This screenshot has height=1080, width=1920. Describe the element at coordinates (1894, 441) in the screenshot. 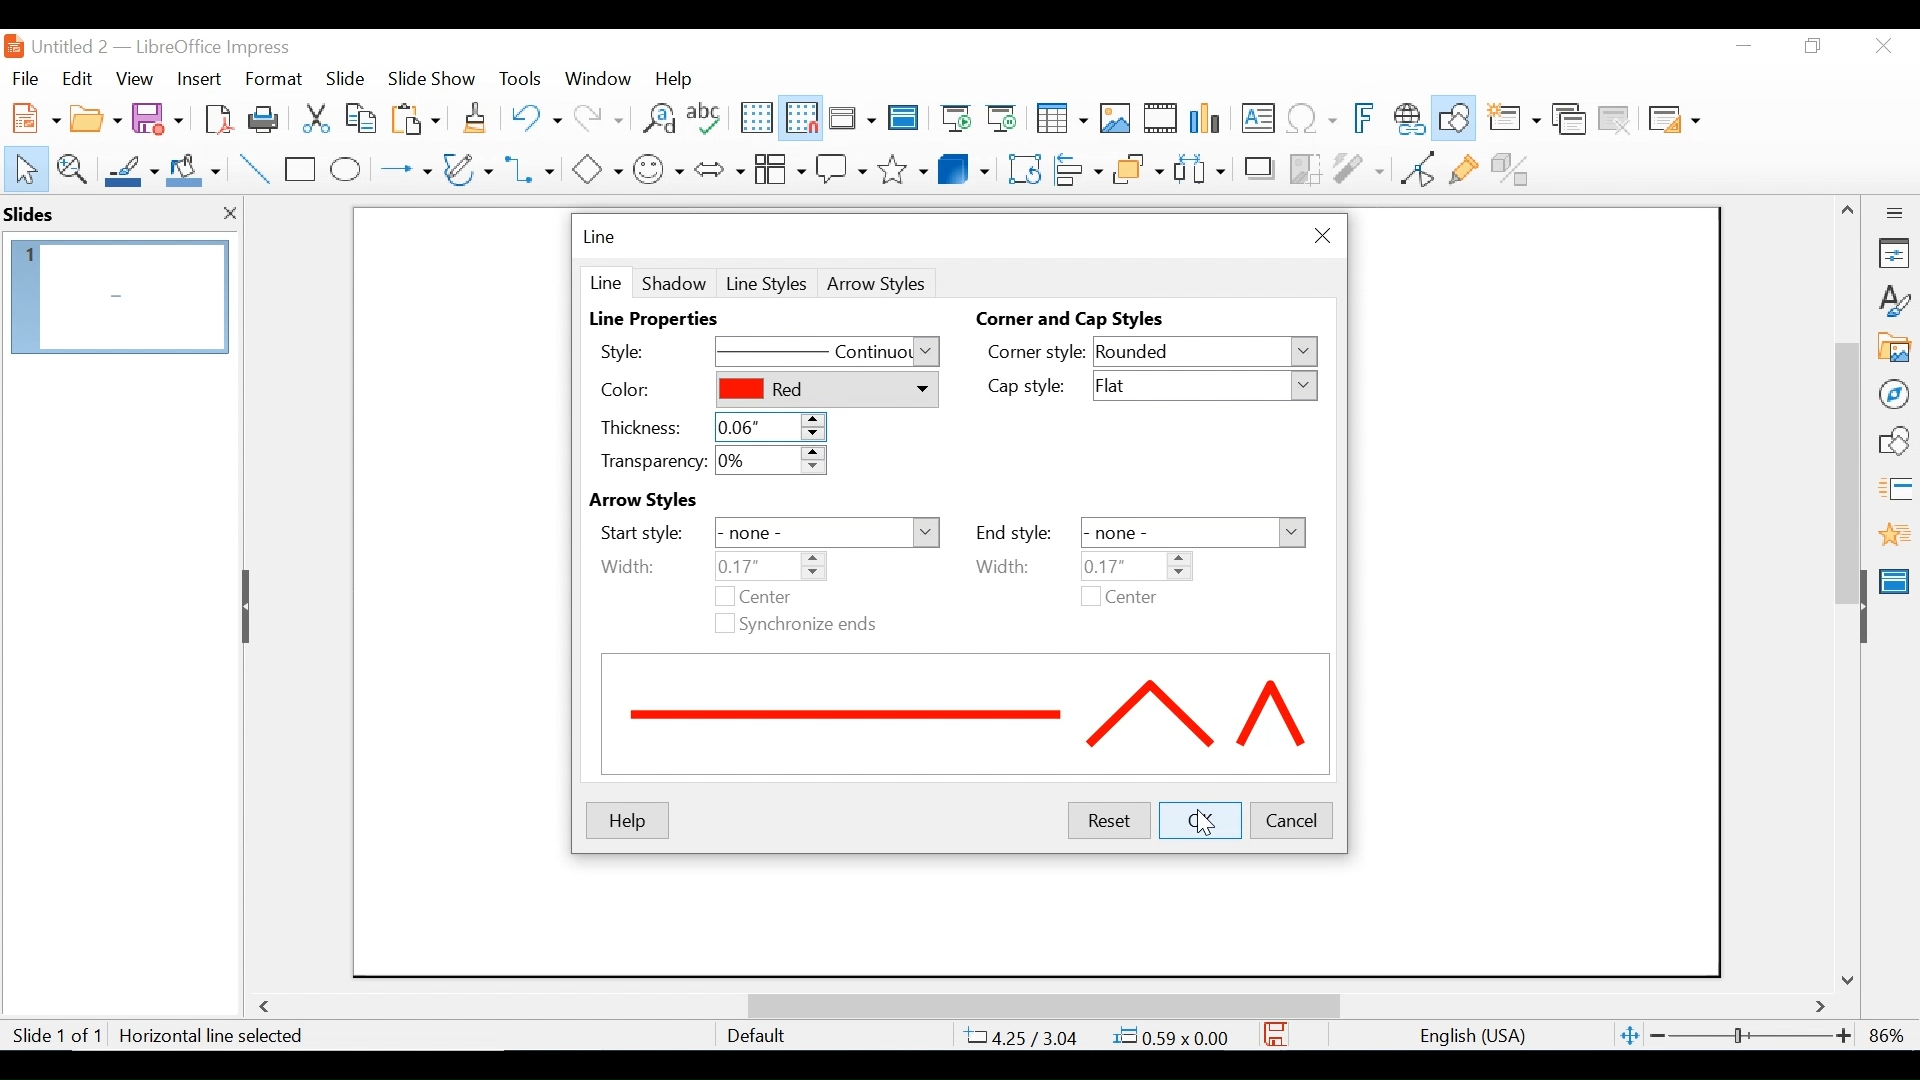

I see `Shapes` at that location.